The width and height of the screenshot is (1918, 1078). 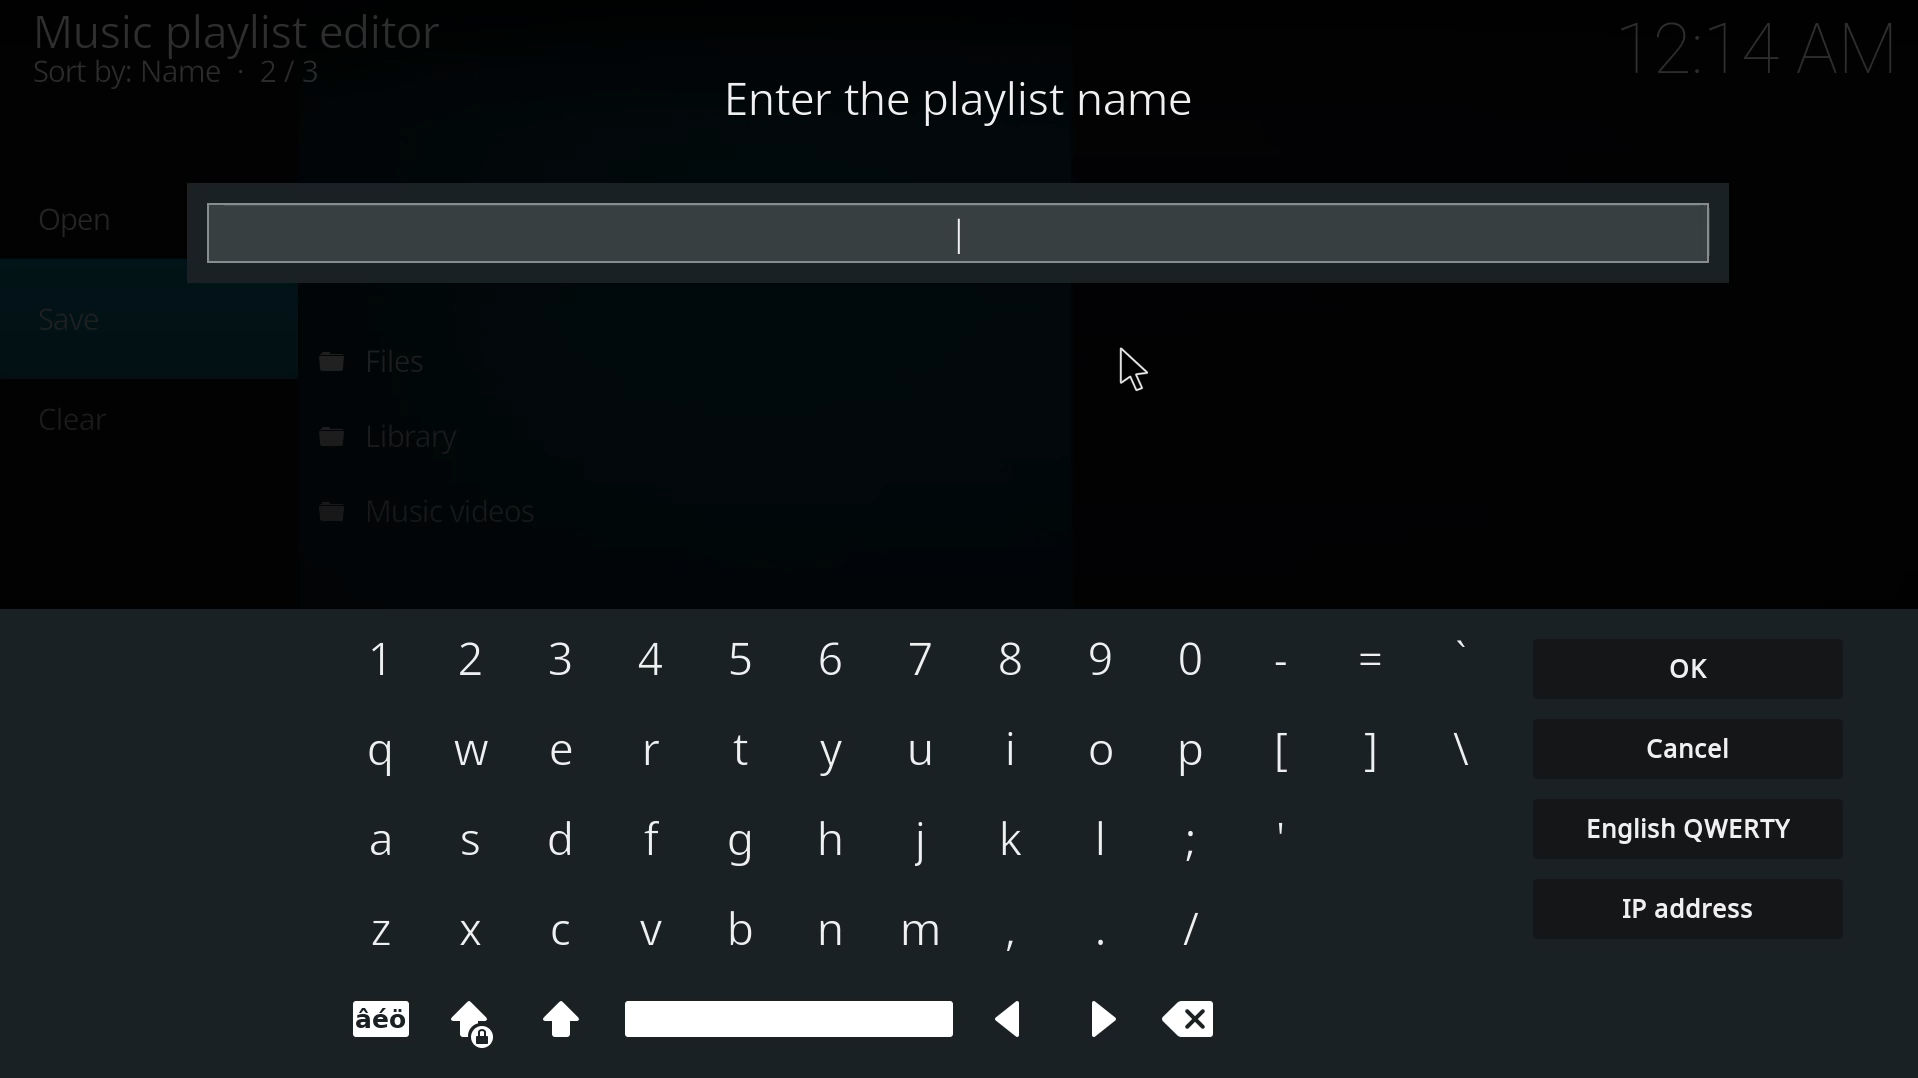 I want to click on open, so click(x=79, y=220).